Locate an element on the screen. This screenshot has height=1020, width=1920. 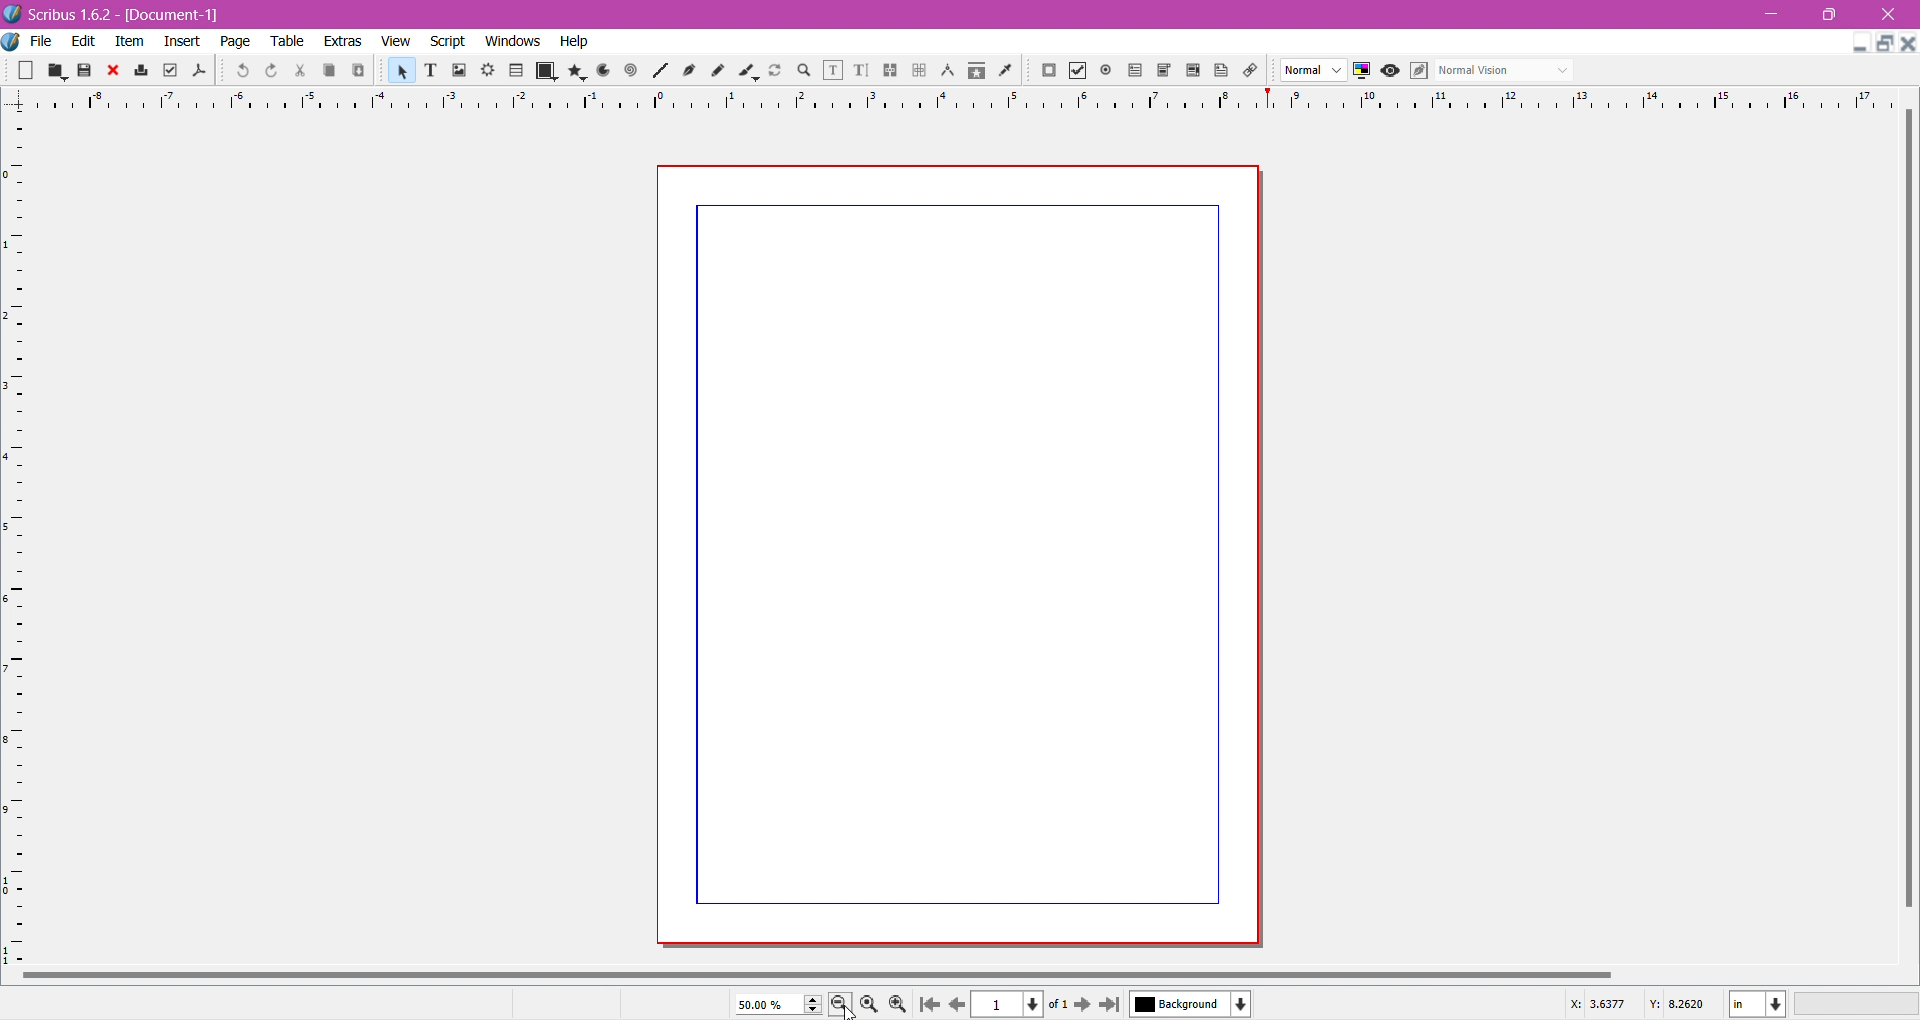
Print is located at coordinates (140, 70).